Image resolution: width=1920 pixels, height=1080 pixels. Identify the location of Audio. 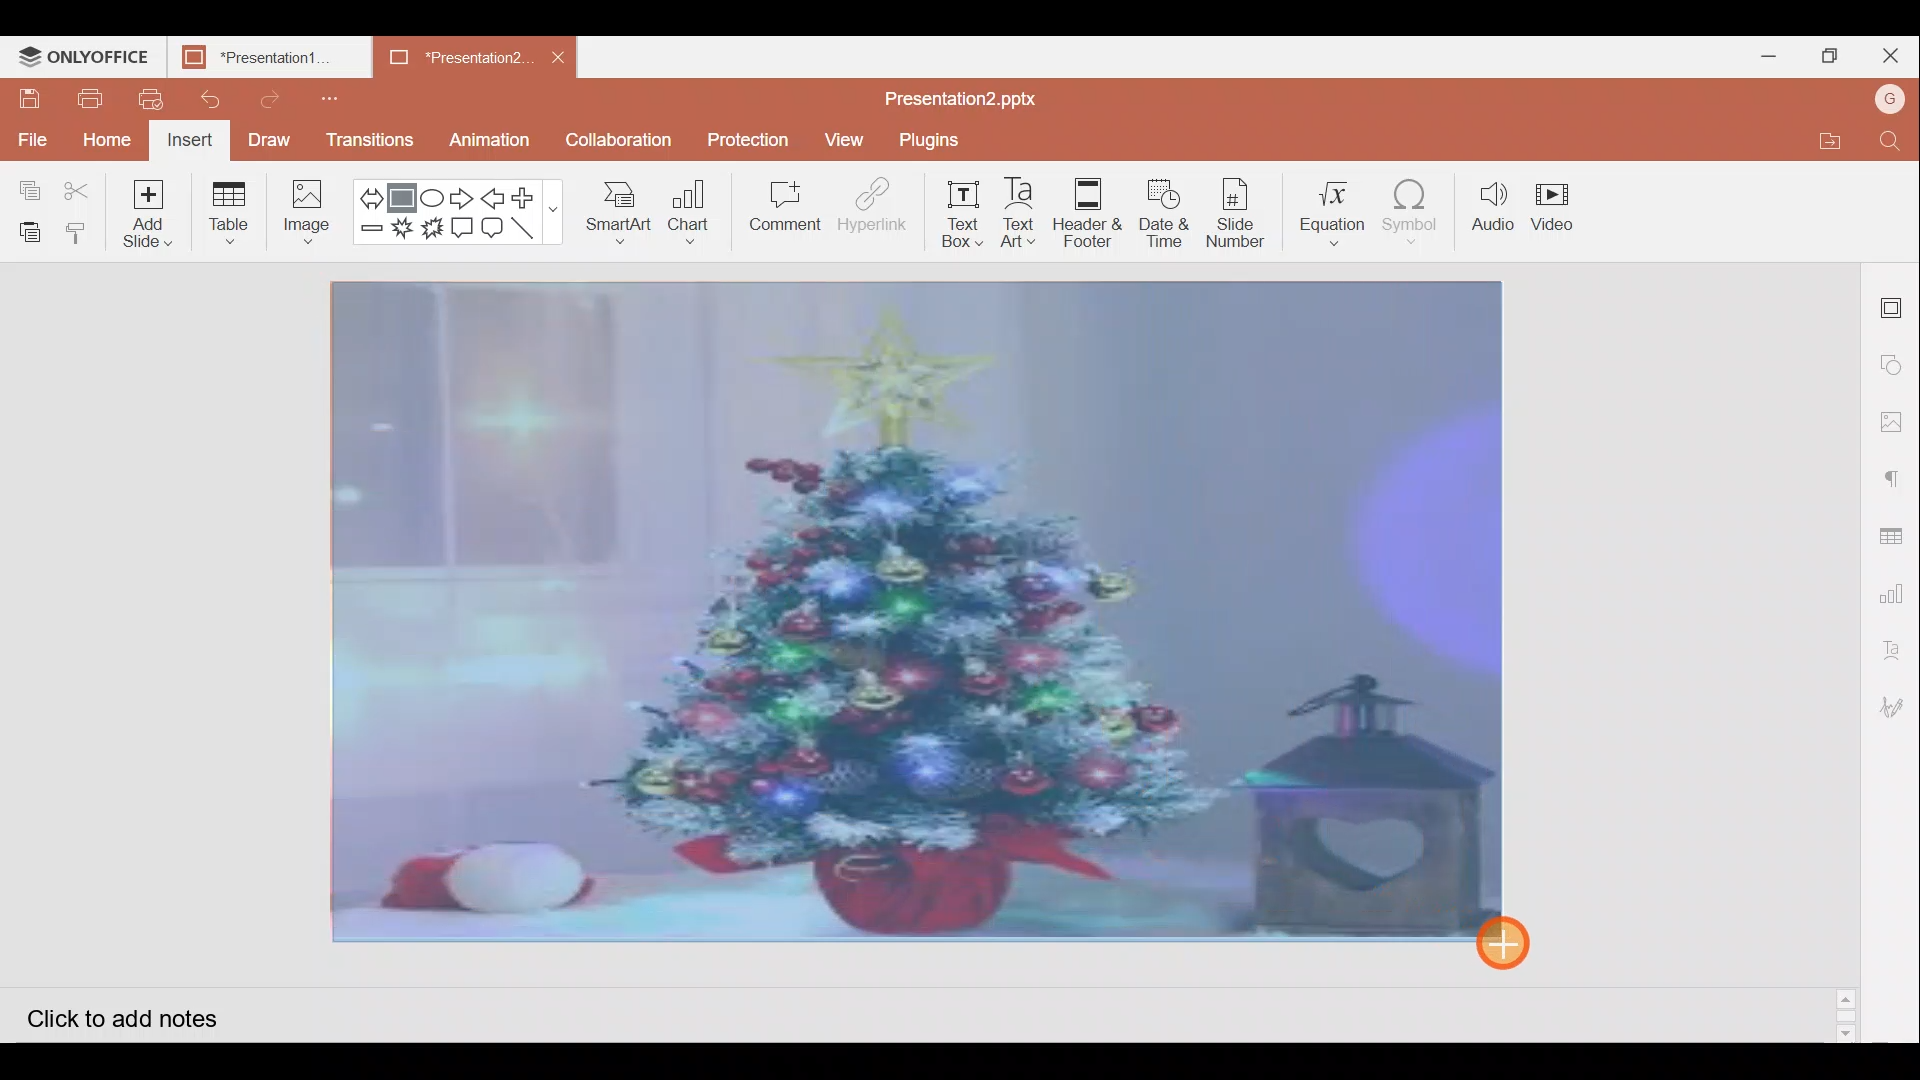
(1493, 210).